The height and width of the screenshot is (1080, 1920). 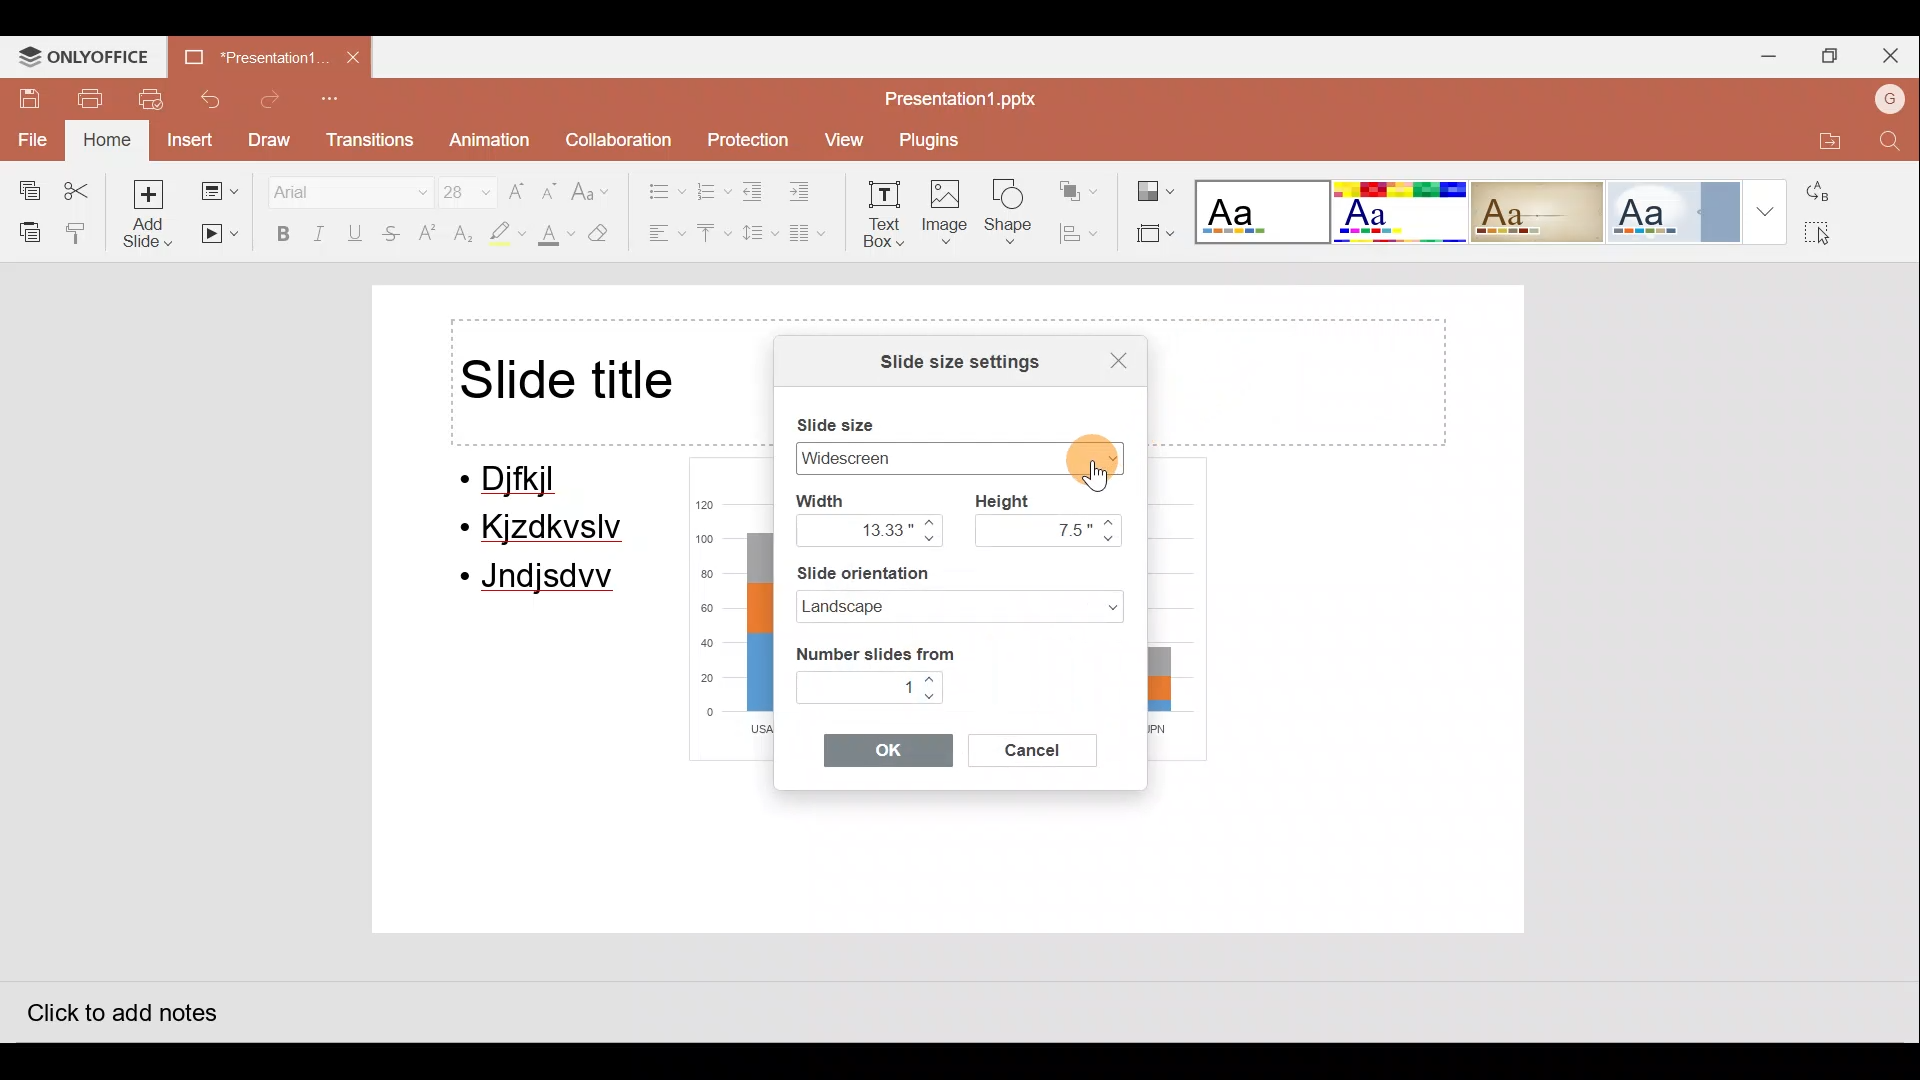 What do you see at coordinates (104, 141) in the screenshot?
I see `Home` at bounding box center [104, 141].